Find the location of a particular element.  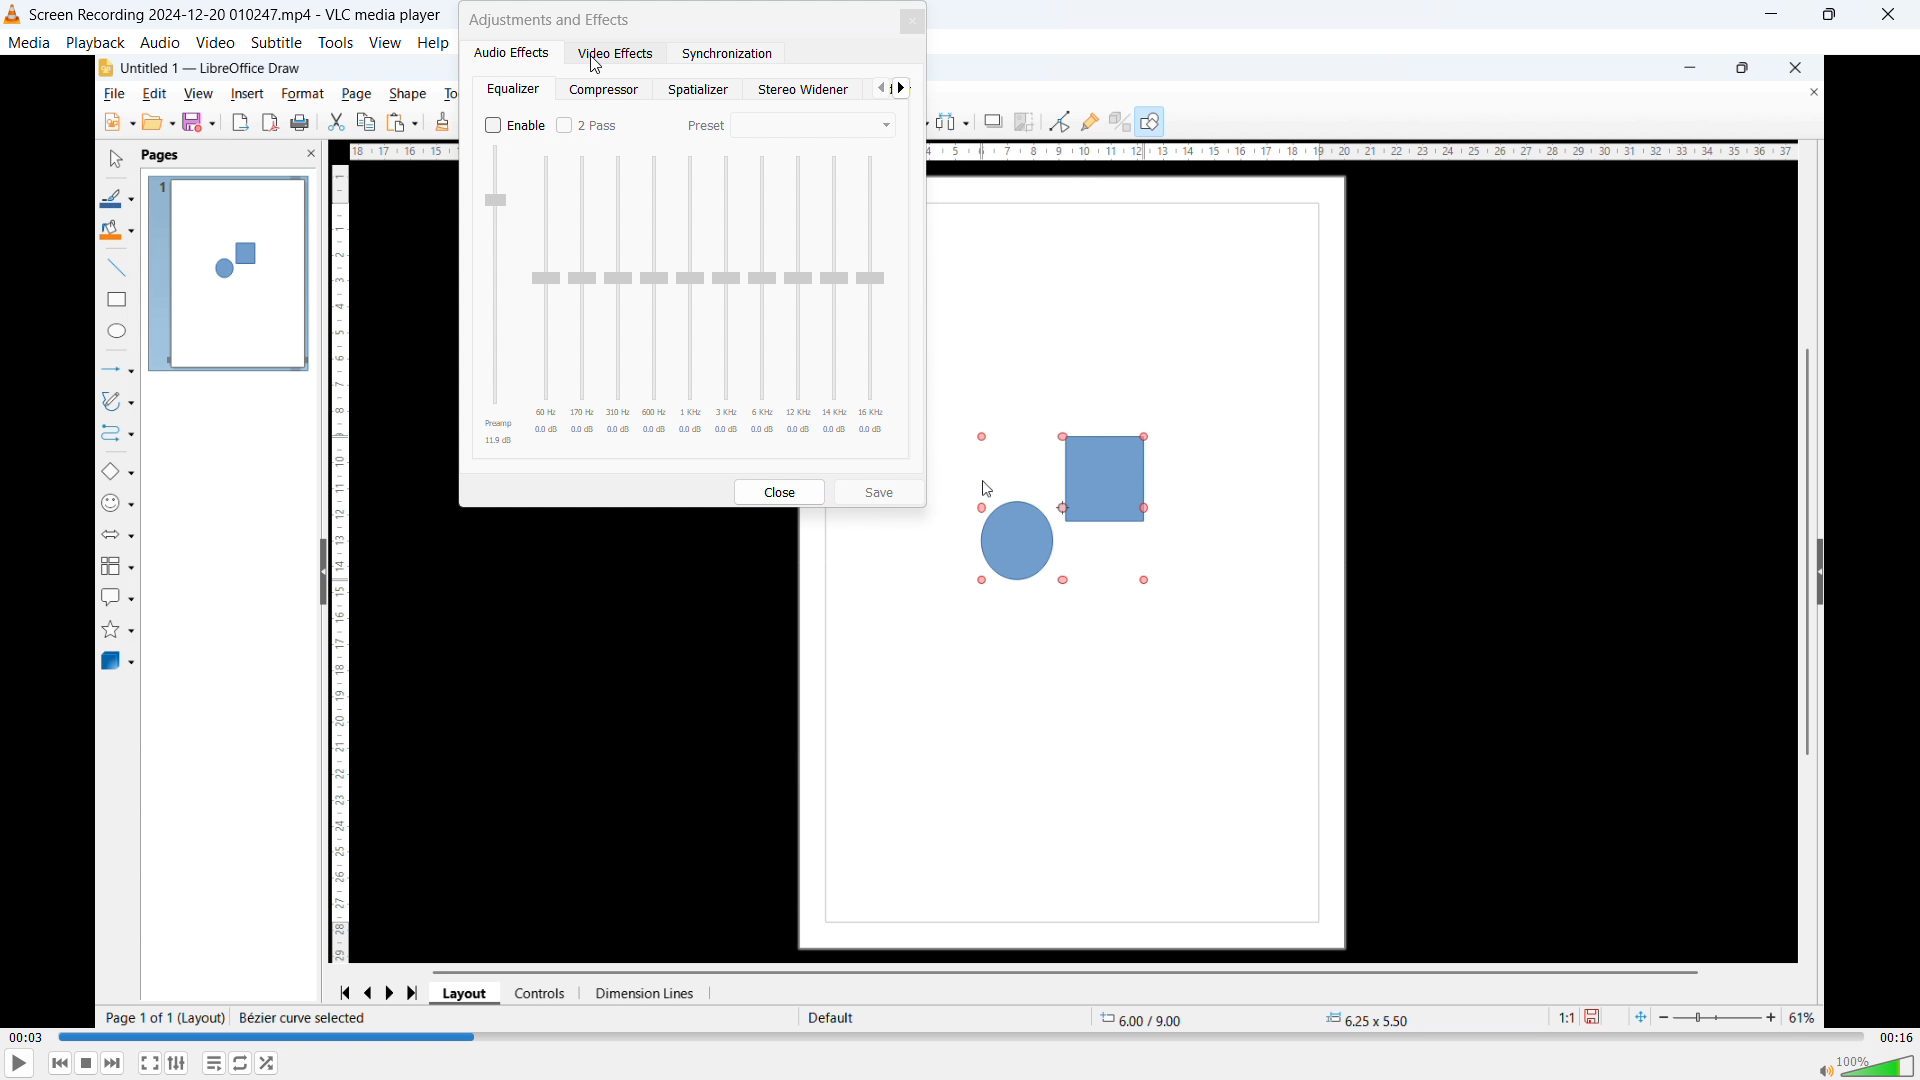

Maximize  is located at coordinates (1829, 15).